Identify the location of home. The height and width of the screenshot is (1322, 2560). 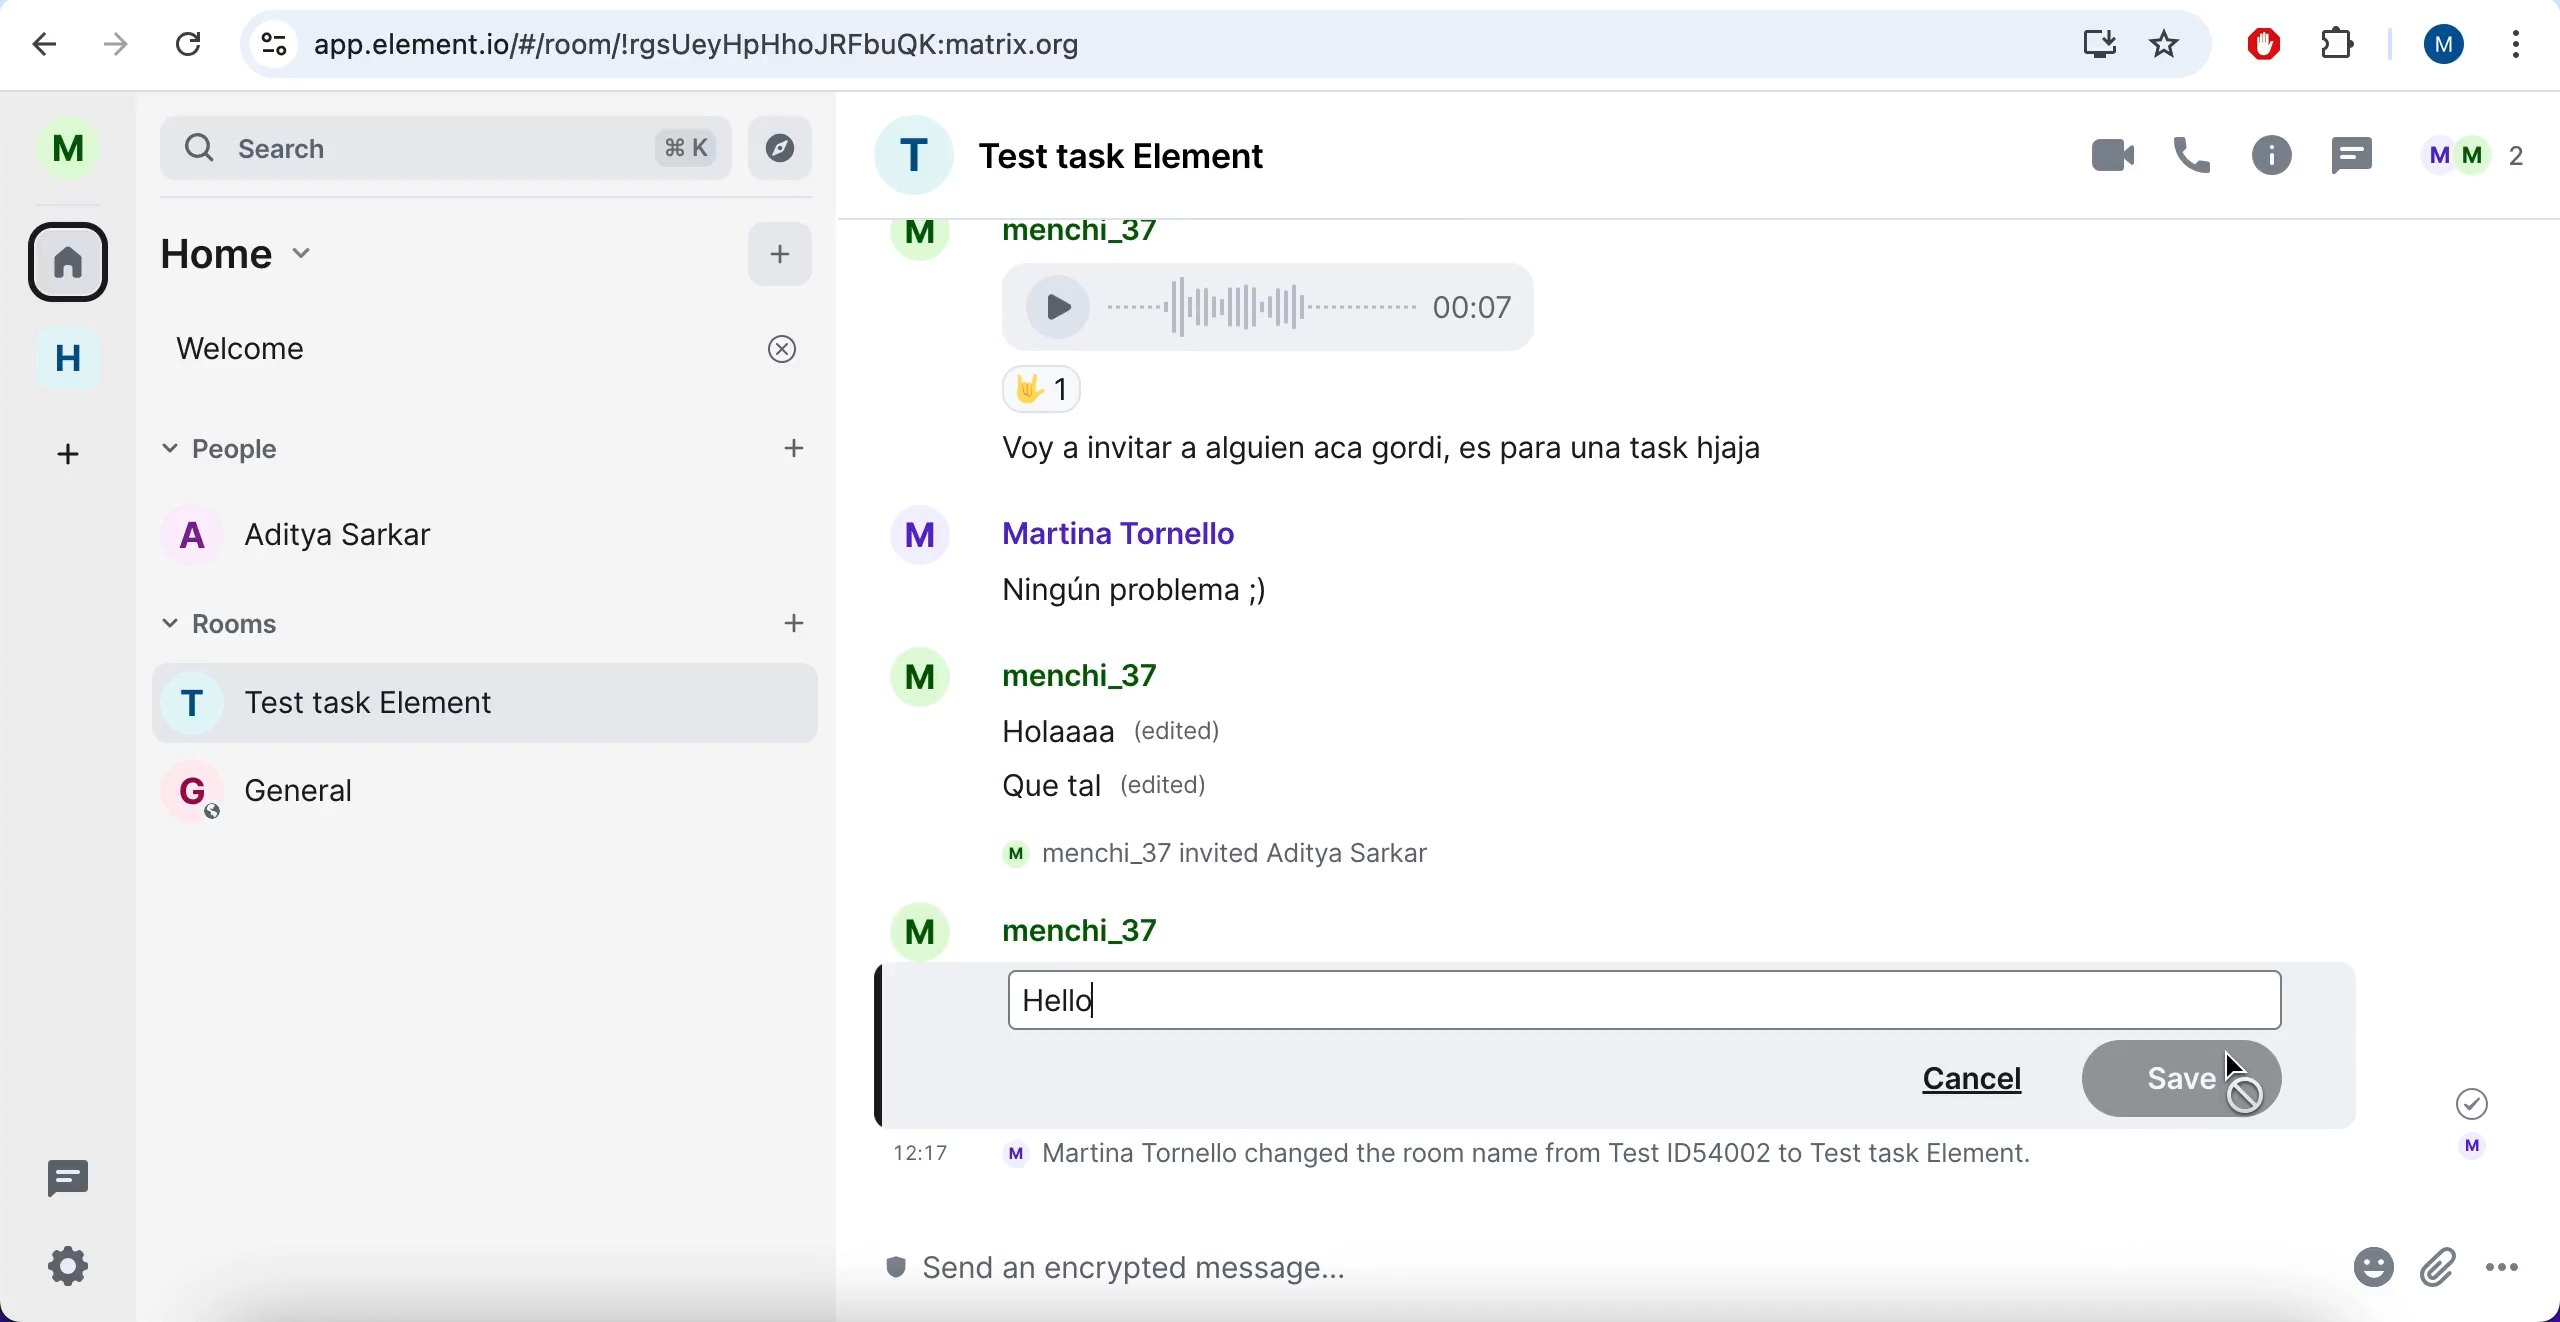
(427, 247).